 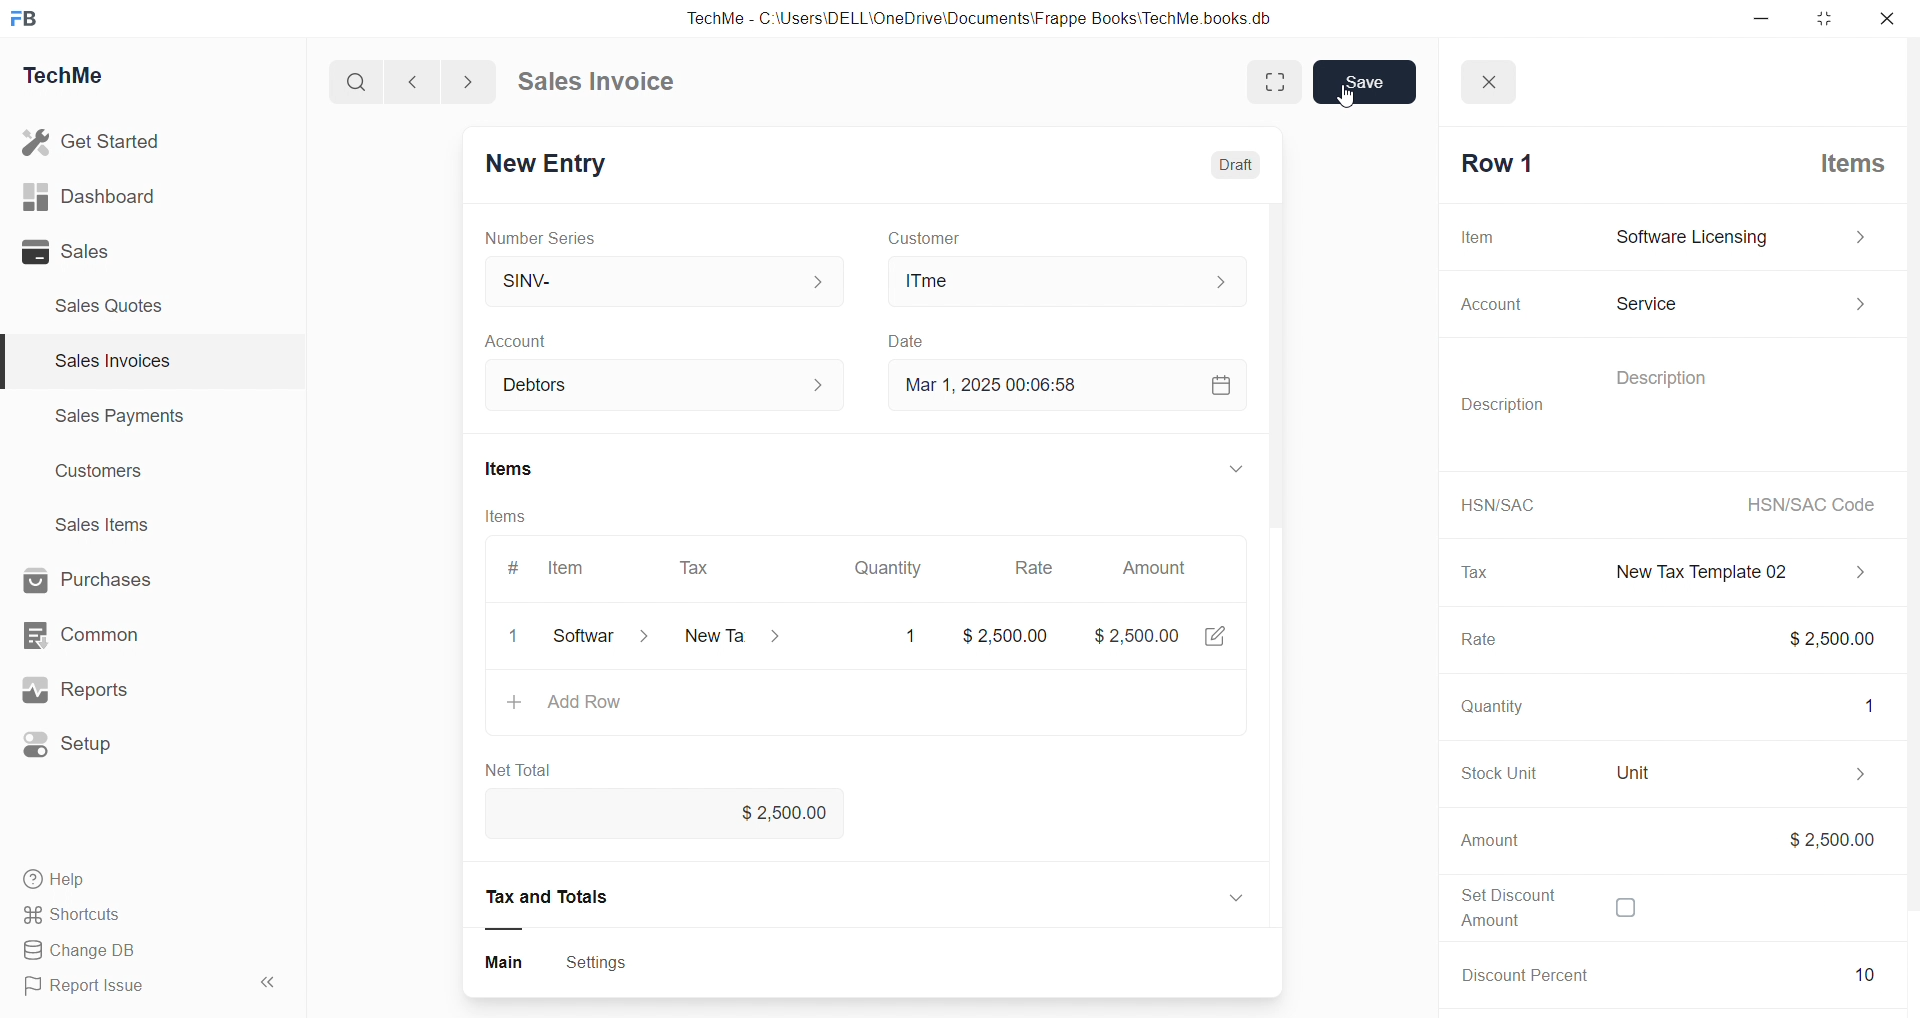 I want to click on Amount, so click(x=1158, y=562).